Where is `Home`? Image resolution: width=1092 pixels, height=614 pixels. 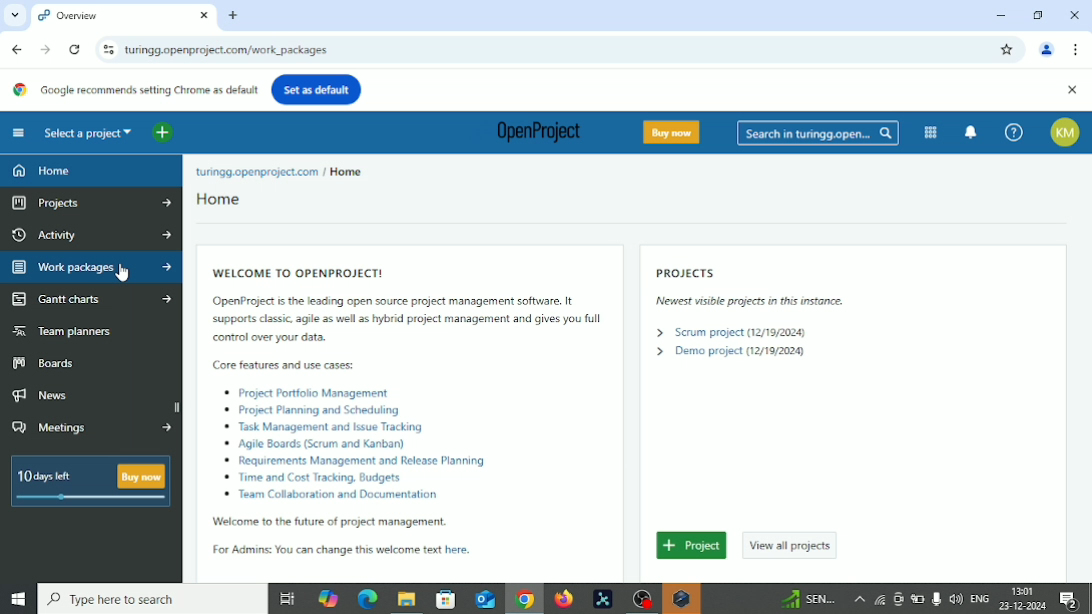 Home is located at coordinates (43, 171).